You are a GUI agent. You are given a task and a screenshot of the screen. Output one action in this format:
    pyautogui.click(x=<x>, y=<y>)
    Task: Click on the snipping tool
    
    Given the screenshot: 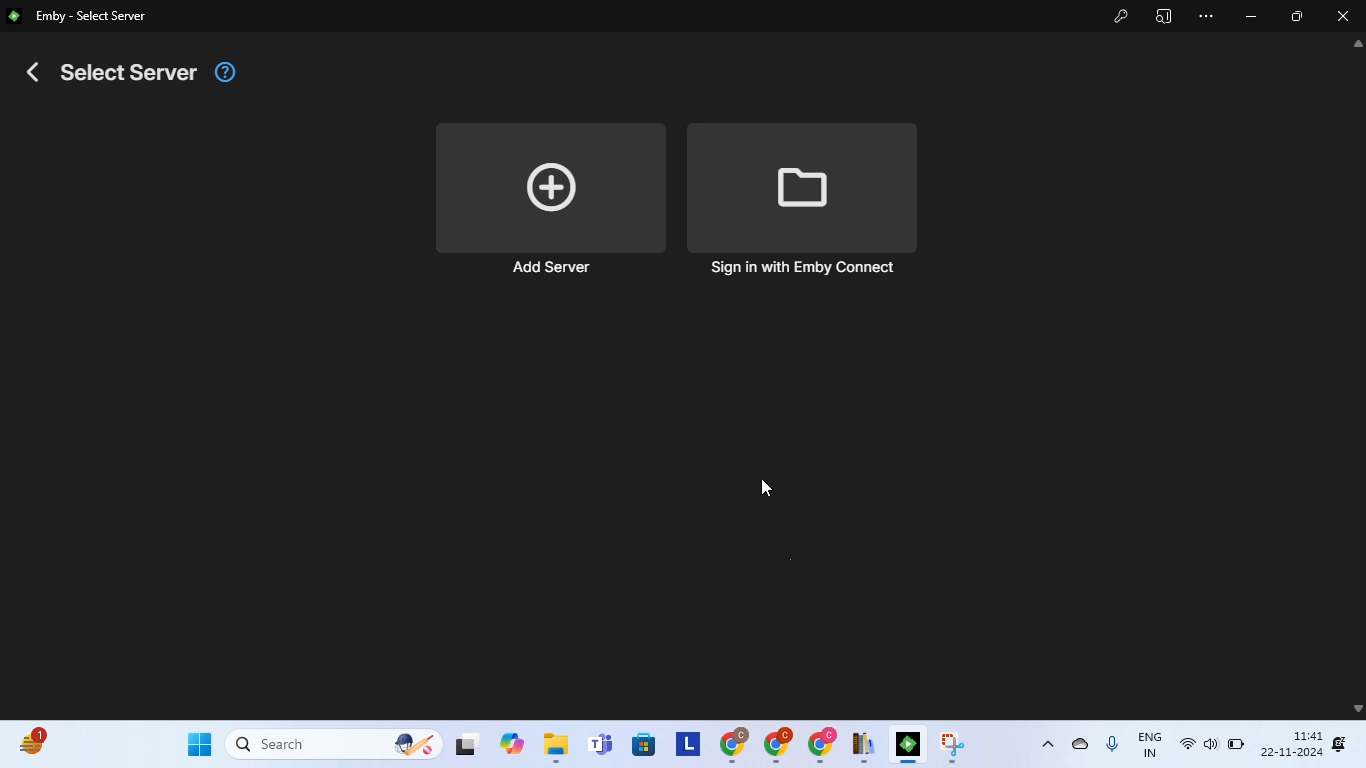 What is the action you would take?
    pyautogui.click(x=954, y=744)
    